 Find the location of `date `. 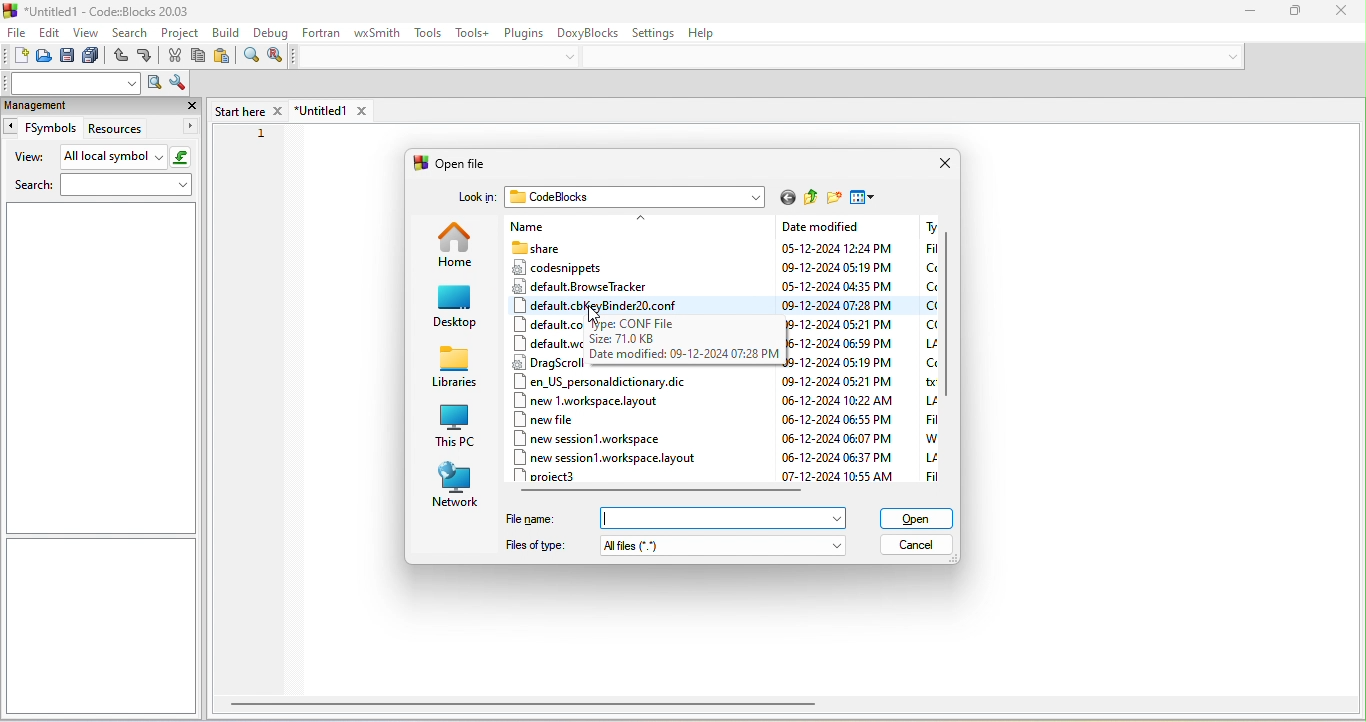

date  is located at coordinates (836, 248).